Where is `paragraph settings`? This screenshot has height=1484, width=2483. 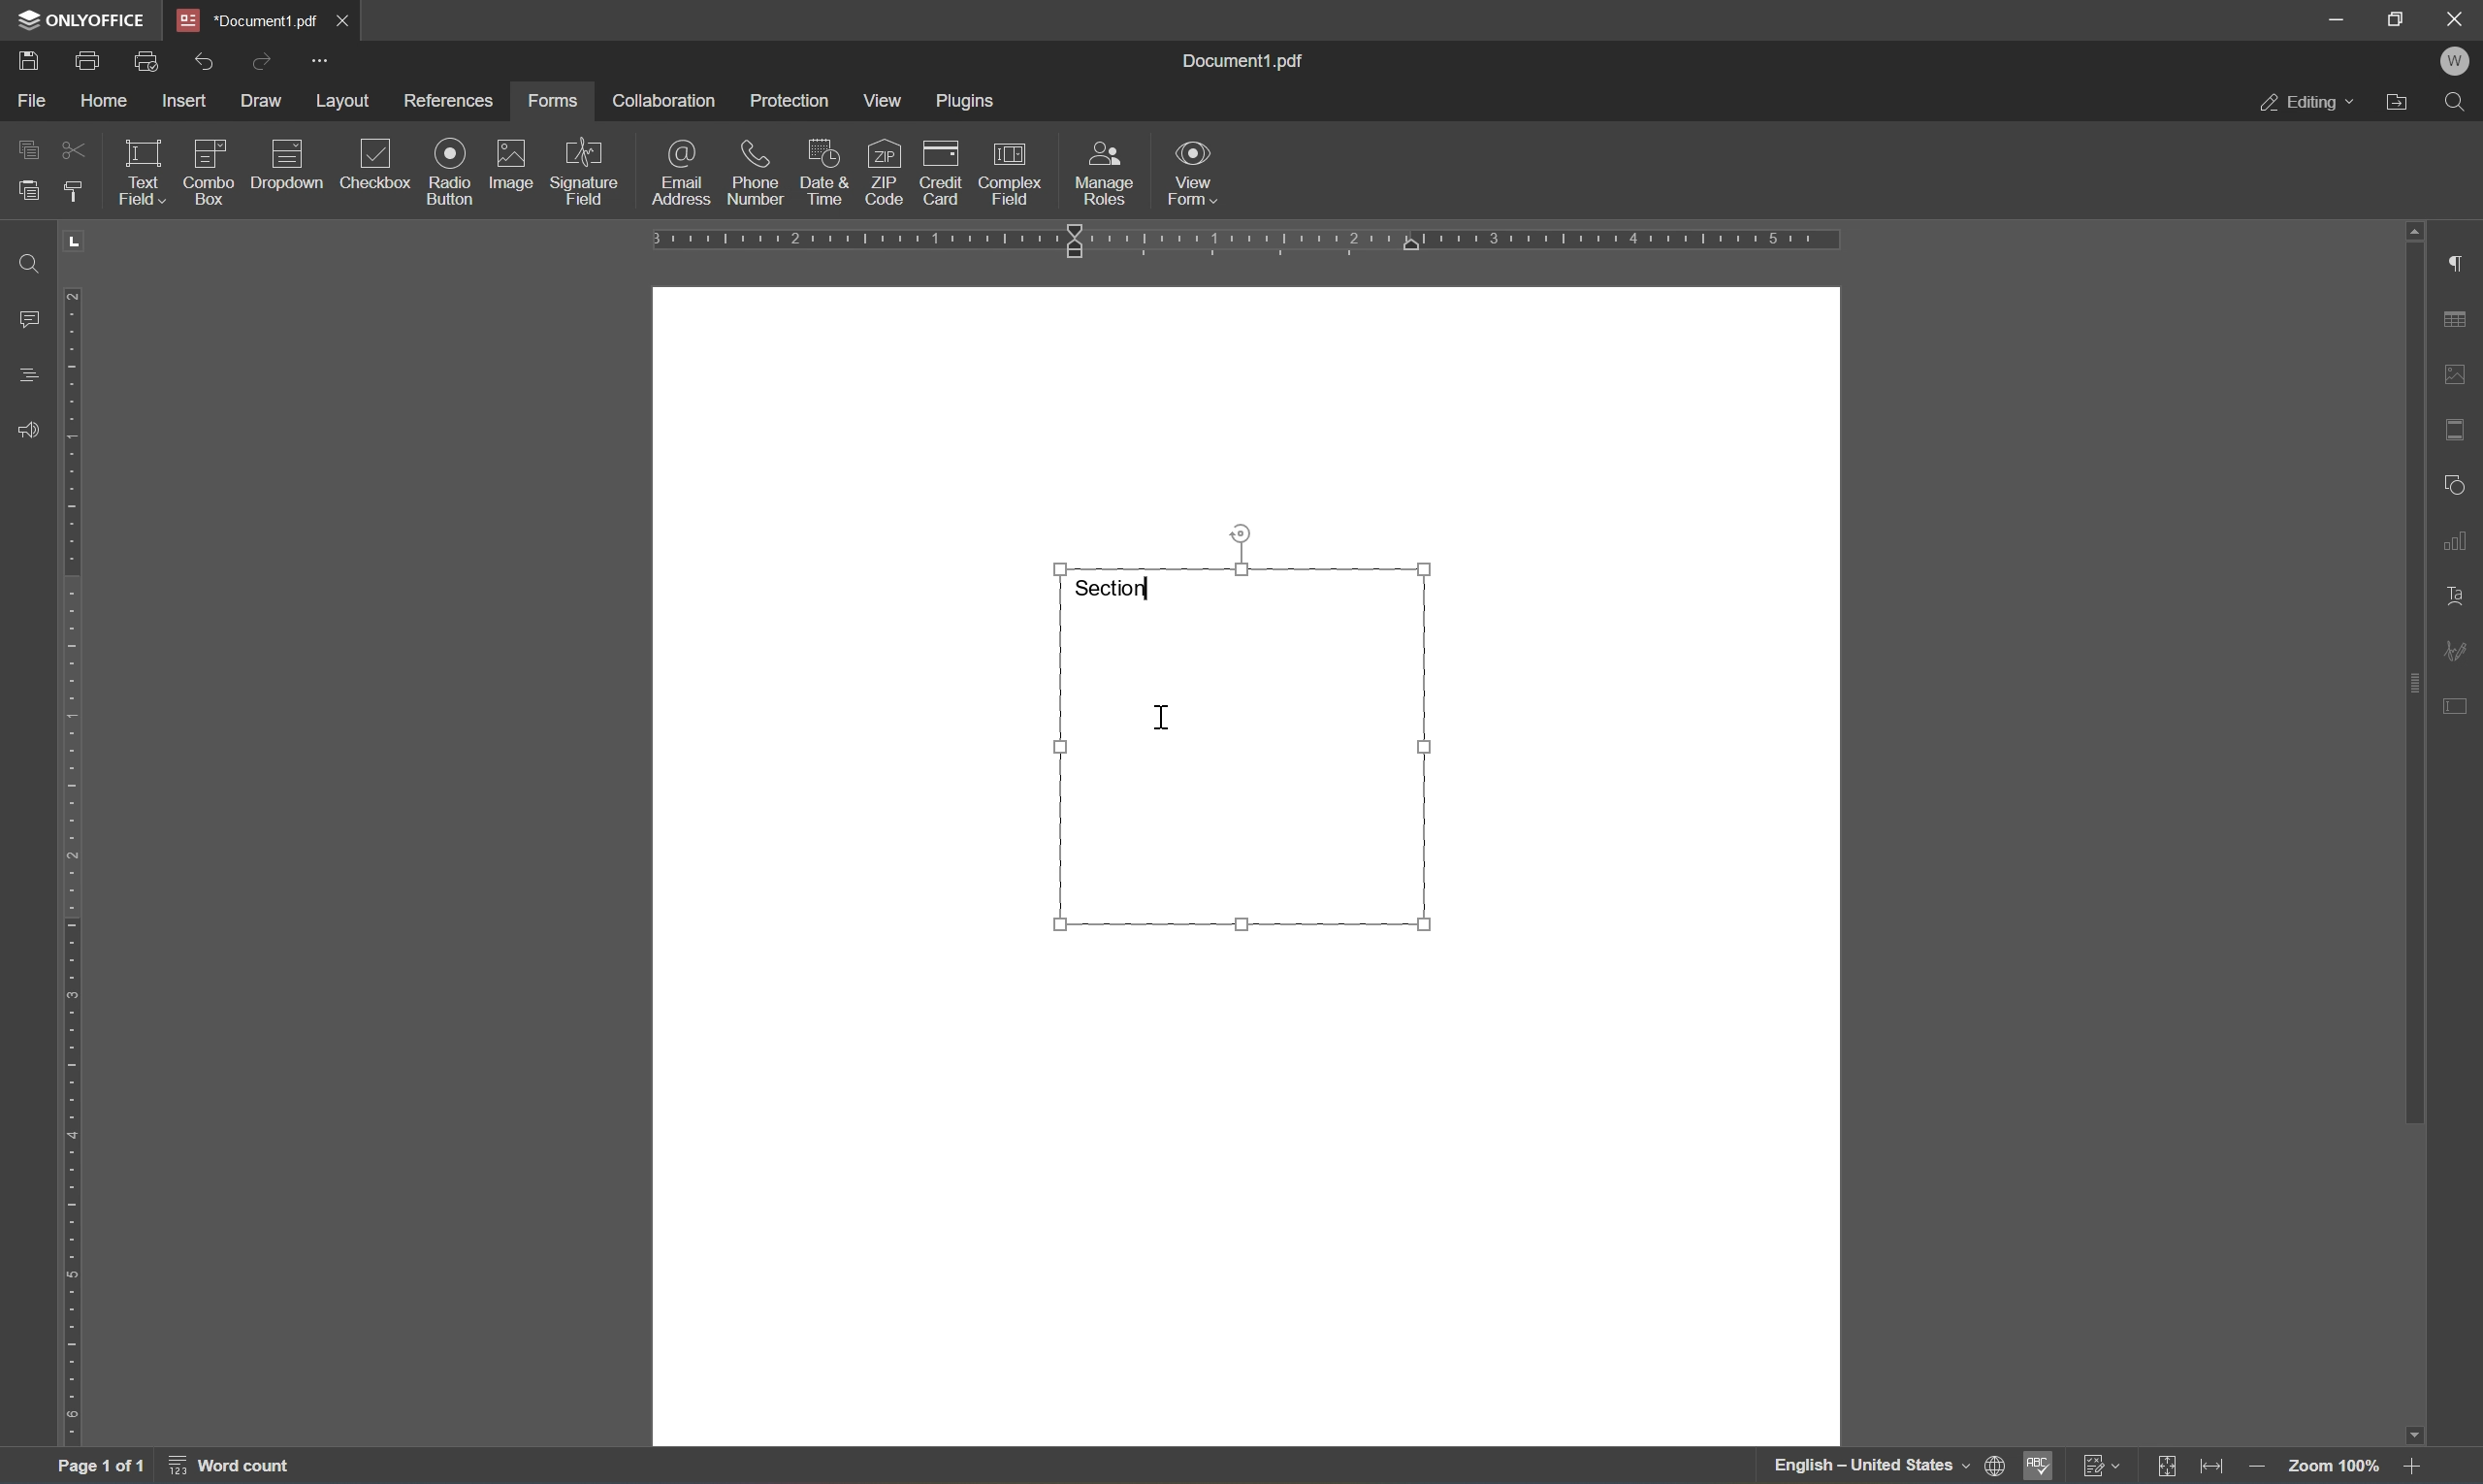
paragraph settings is located at coordinates (2461, 265).